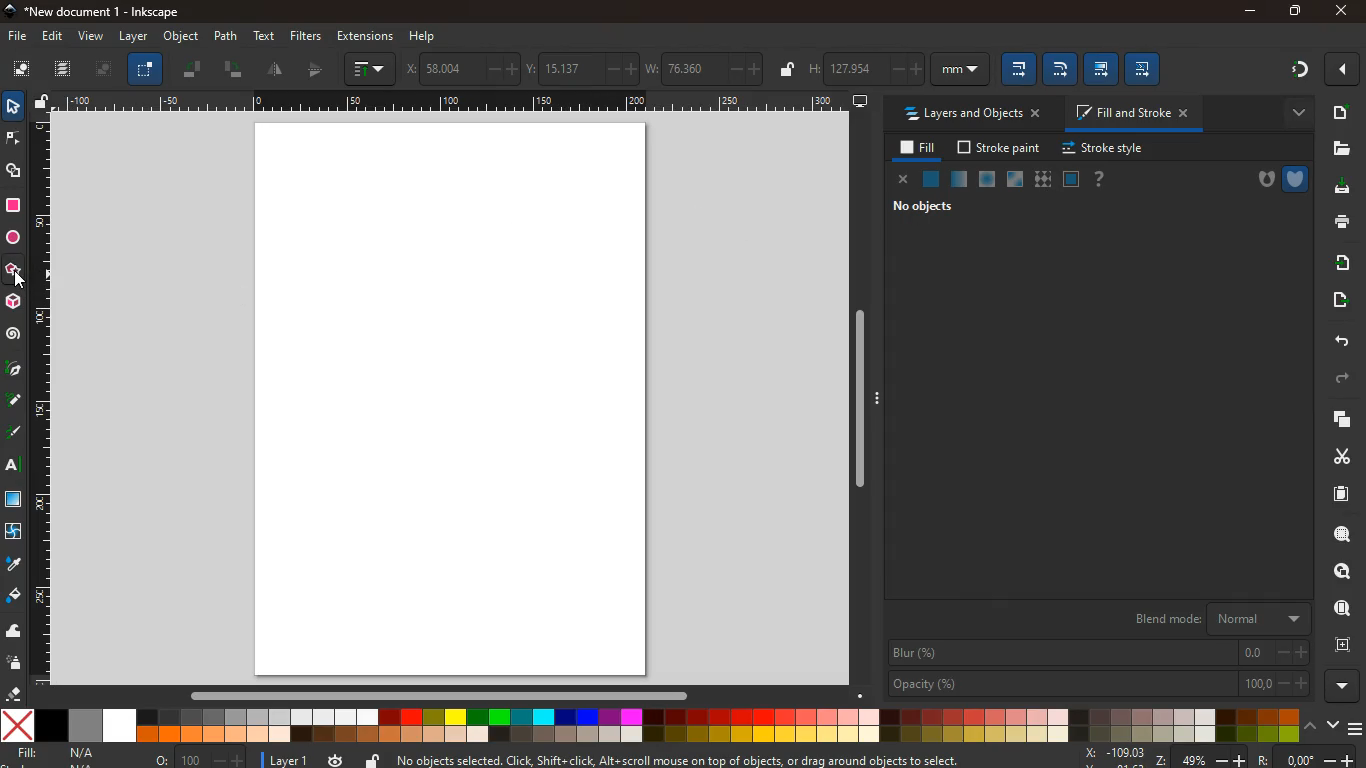 The image size is (1366, 768). I want to click on square, so click(15, 207).